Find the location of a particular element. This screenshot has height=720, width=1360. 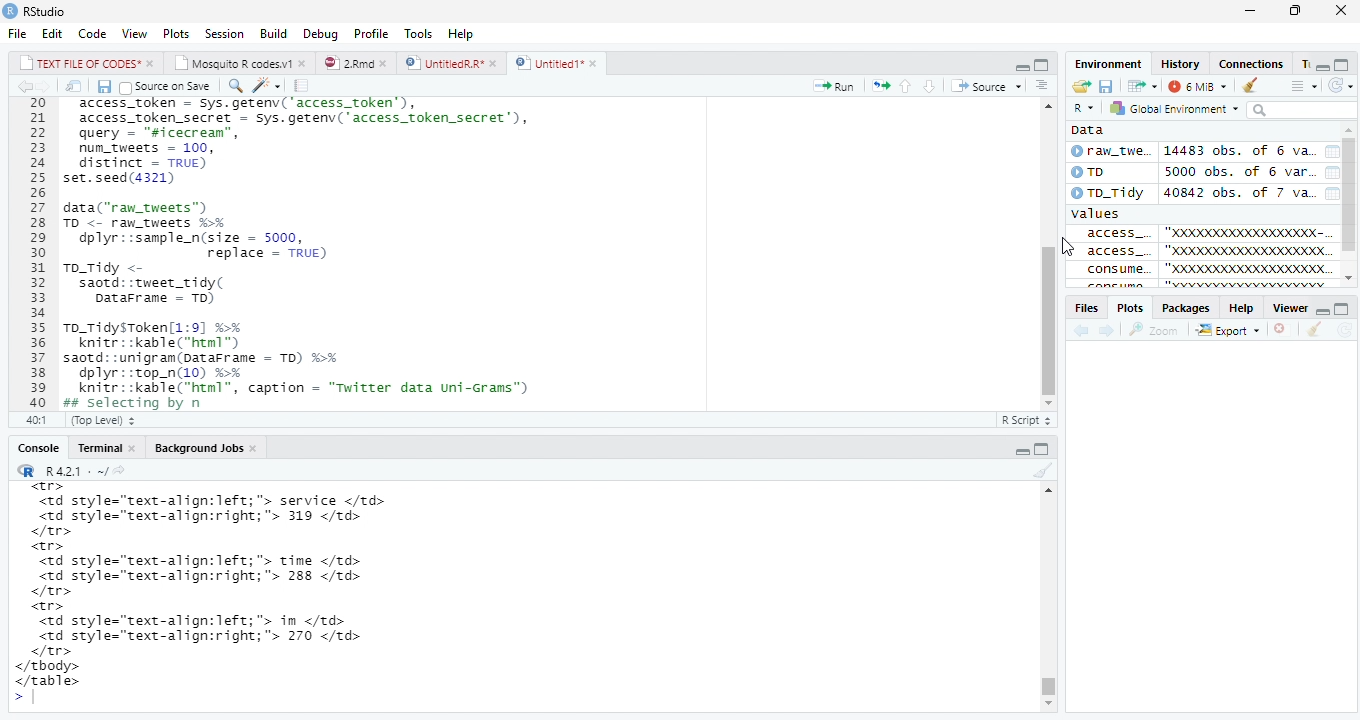

R is located at coordinates (1083, 106).